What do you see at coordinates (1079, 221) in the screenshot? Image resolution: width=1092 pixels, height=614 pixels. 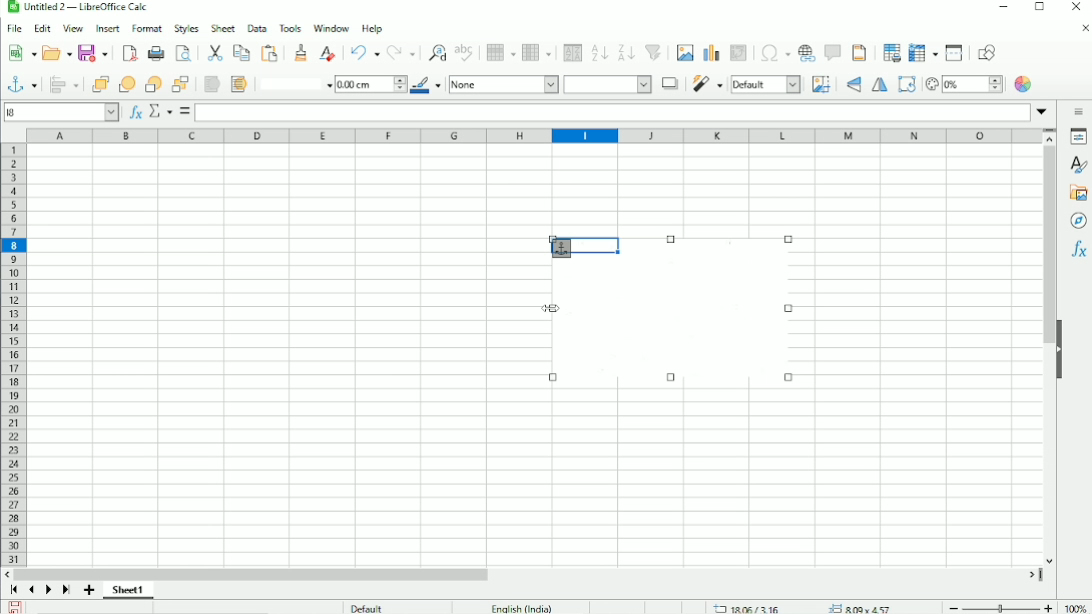 I see `Navigator` at bounding box center [1079, 221].